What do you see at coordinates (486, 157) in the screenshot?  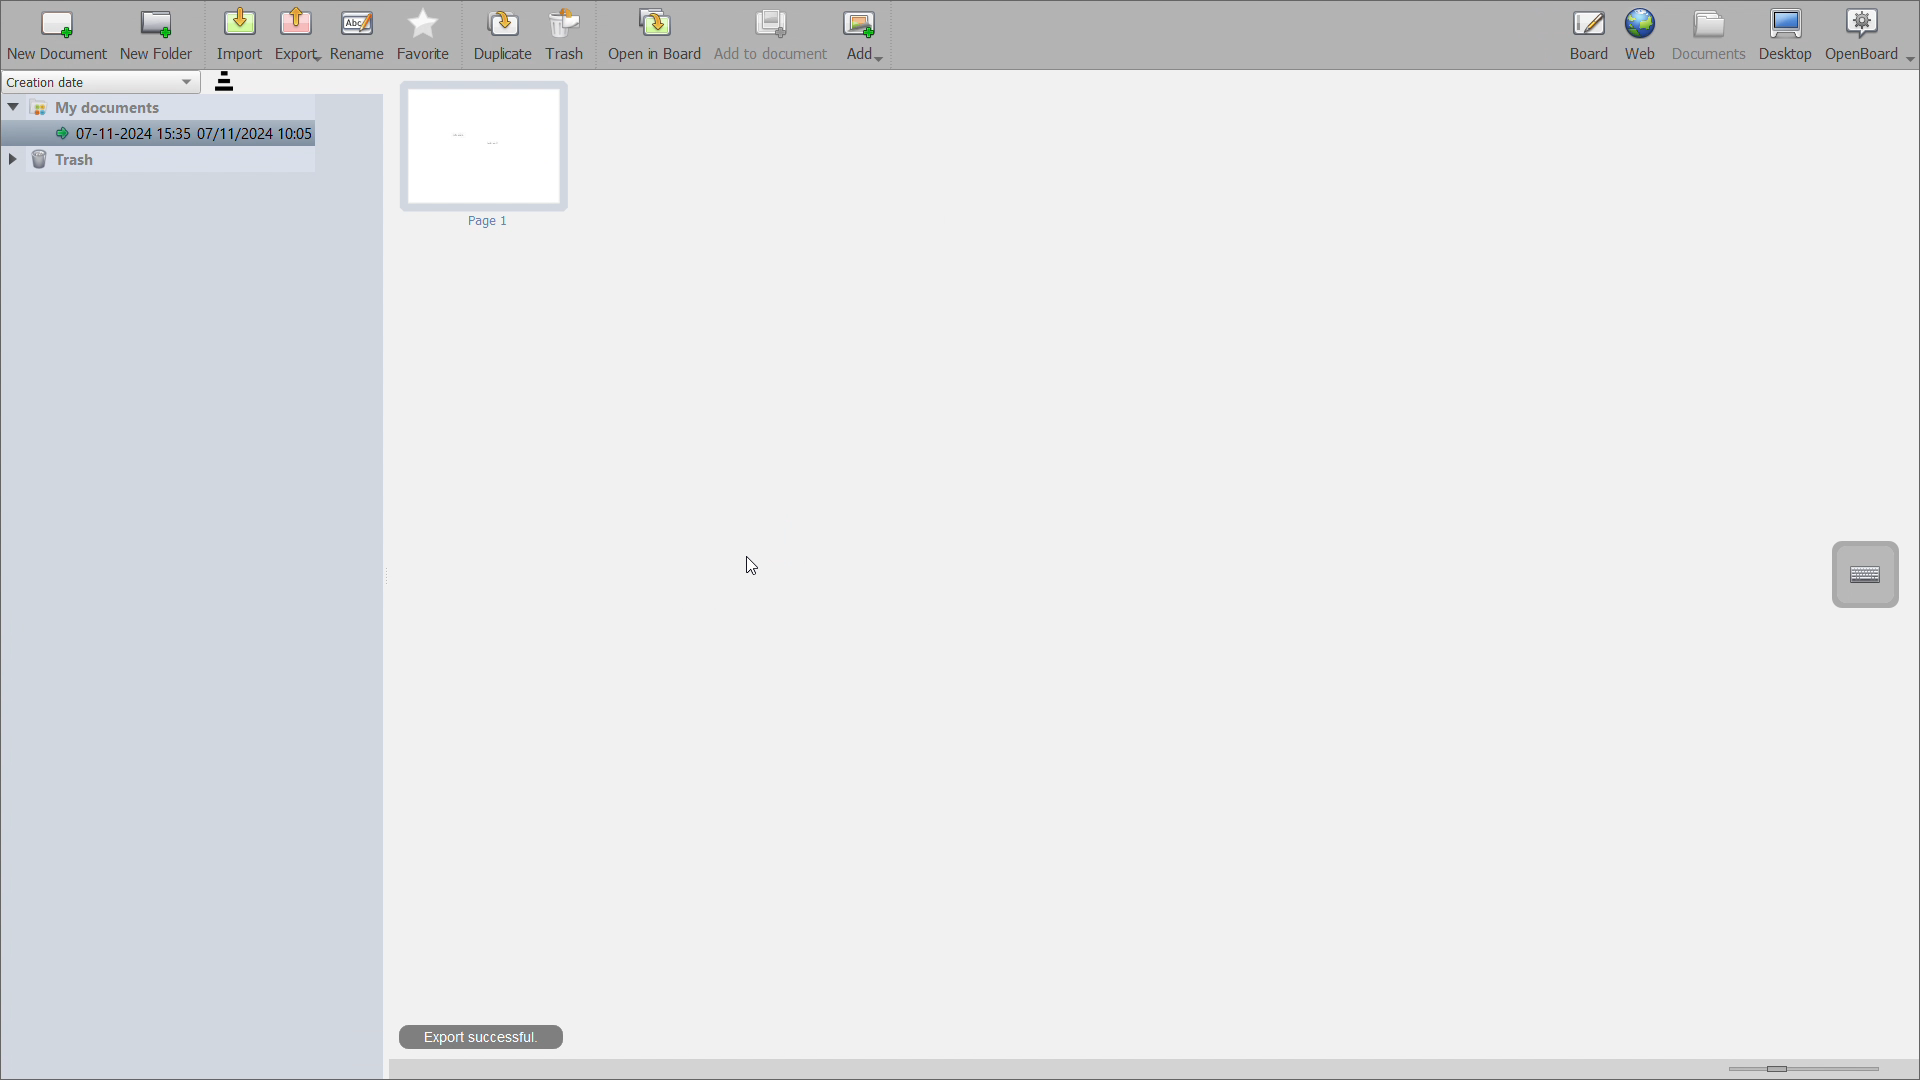 I see `page 1 of the board` at bounding box center [486, 157].